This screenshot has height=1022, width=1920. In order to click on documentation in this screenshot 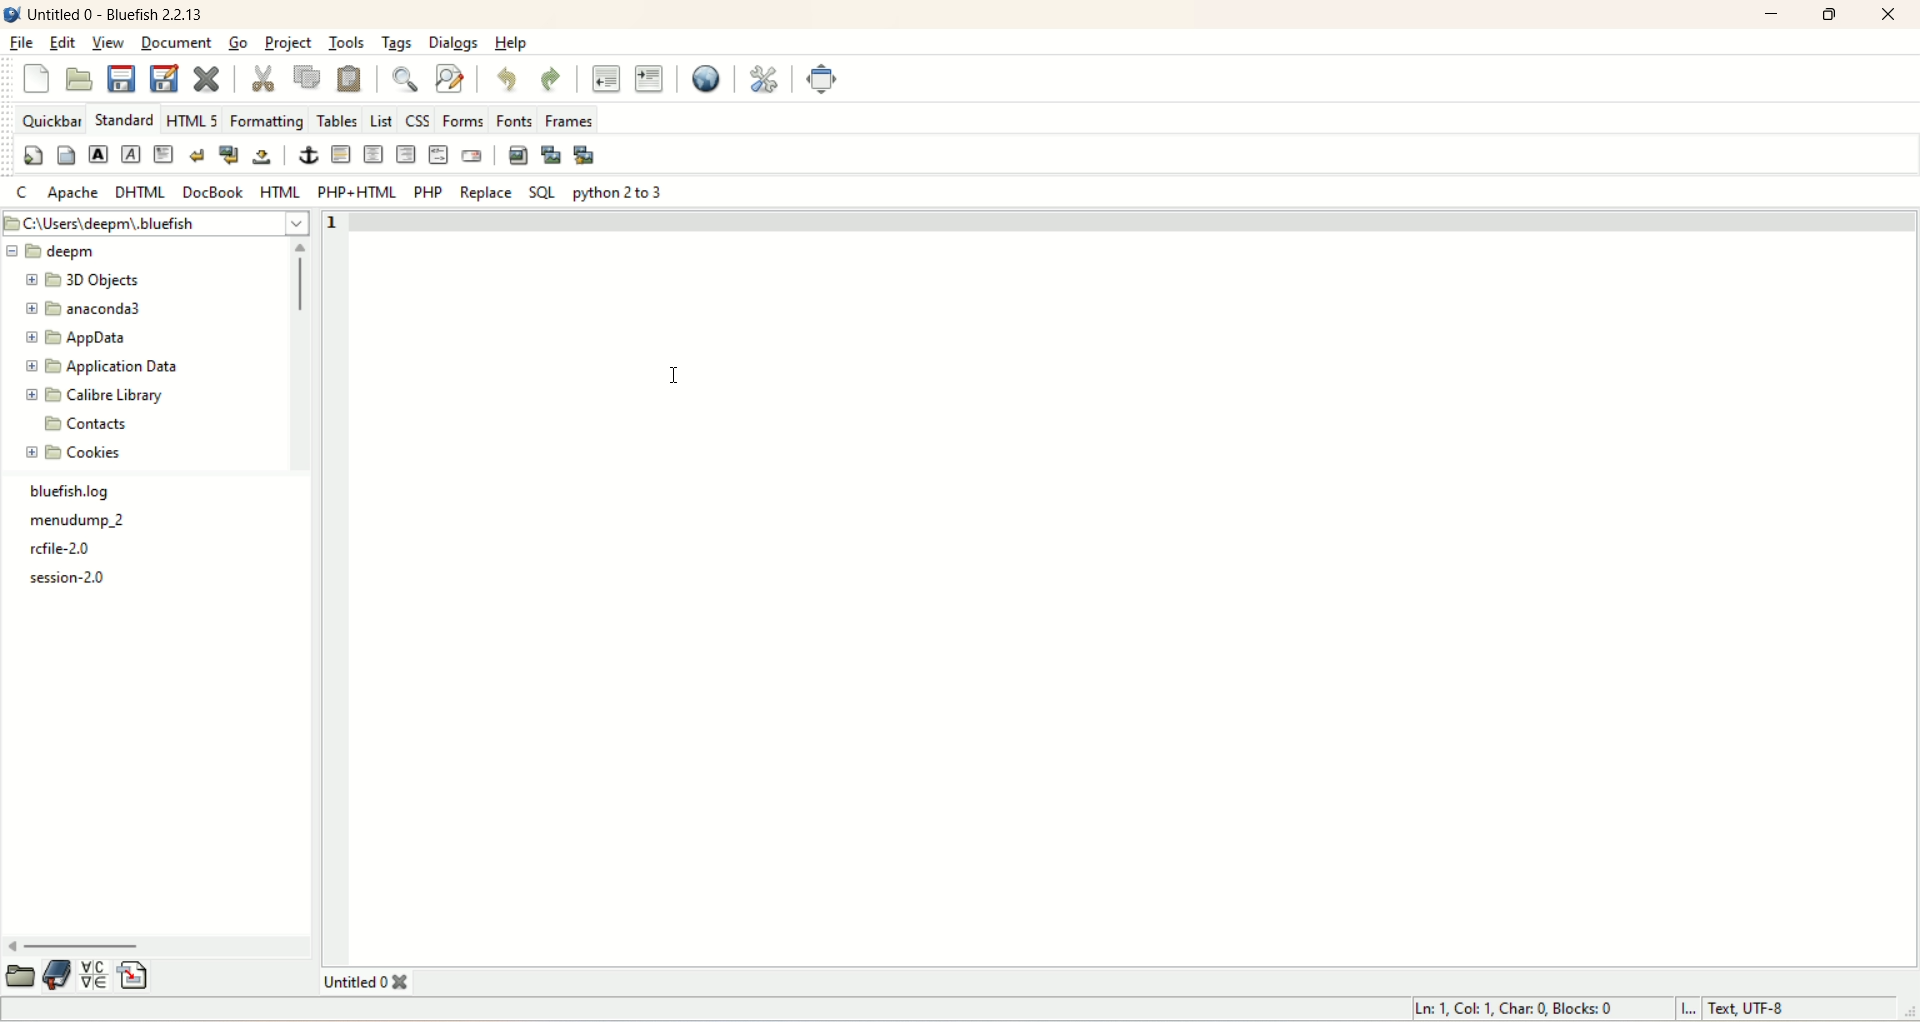, I will do `click(59, 975)`.